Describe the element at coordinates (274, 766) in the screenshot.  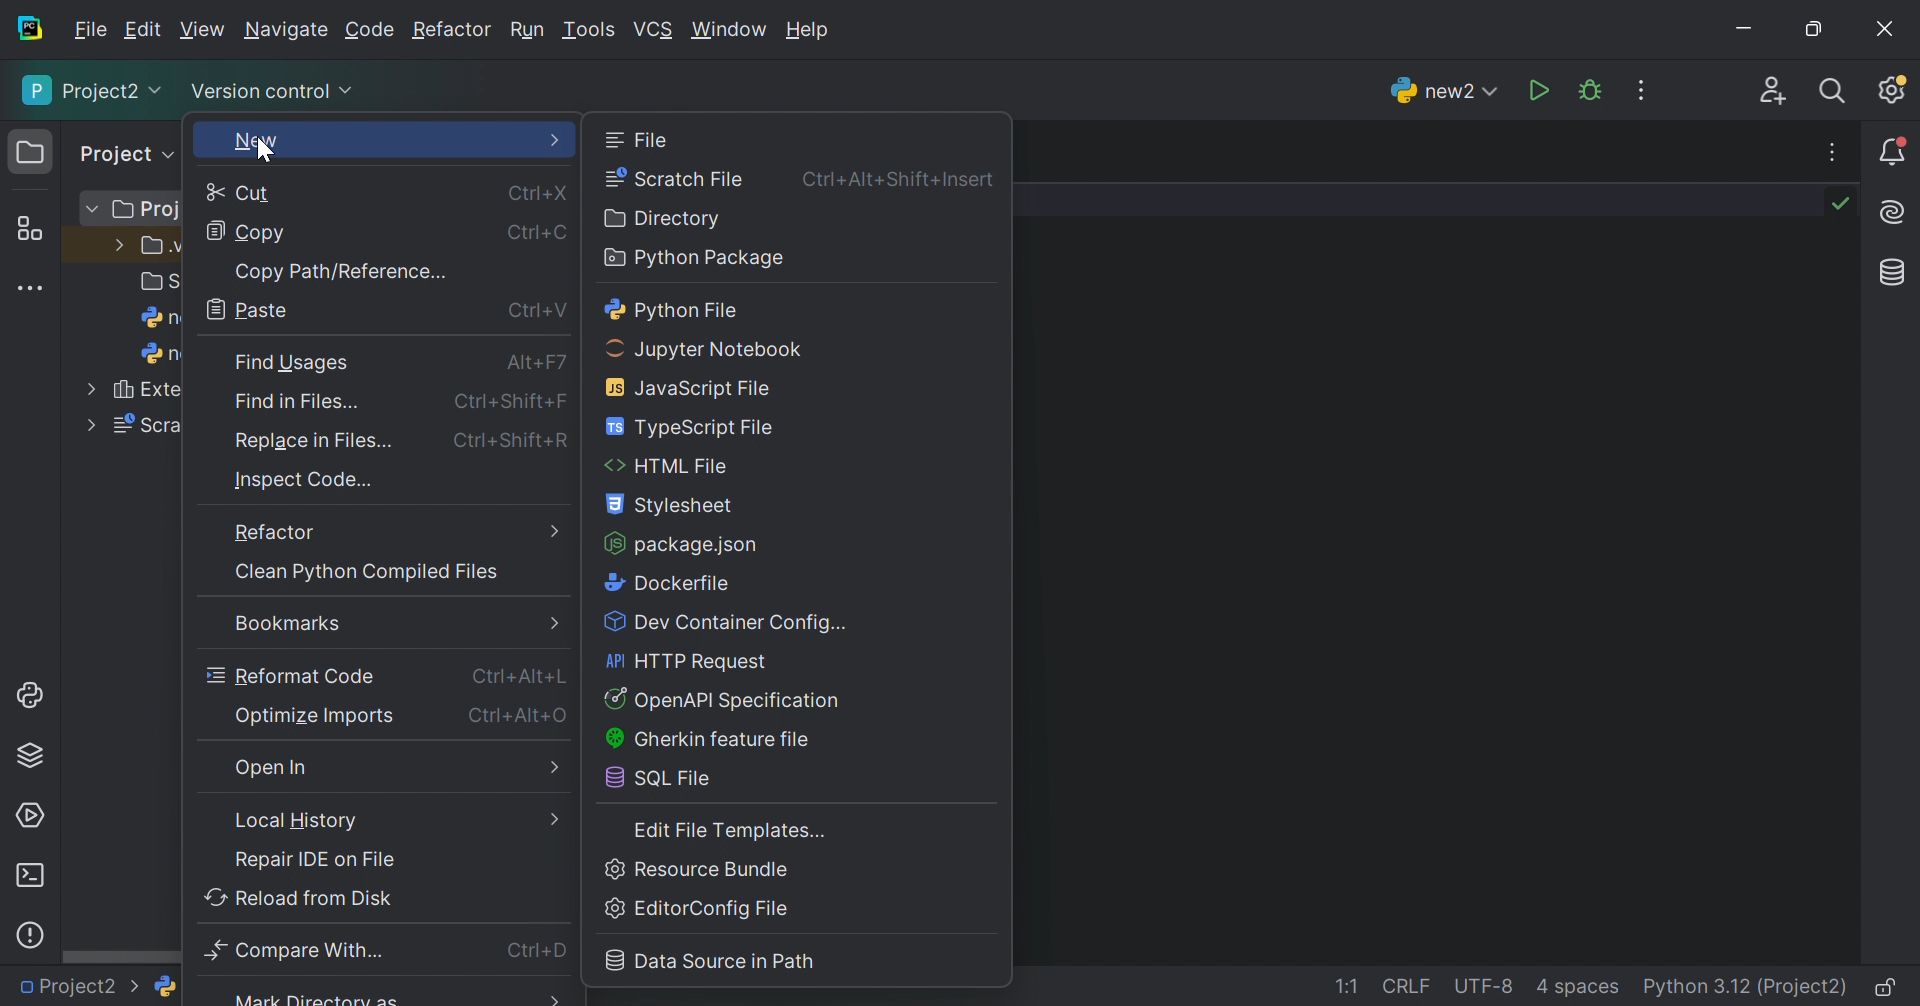
I see `Open in` at that location.